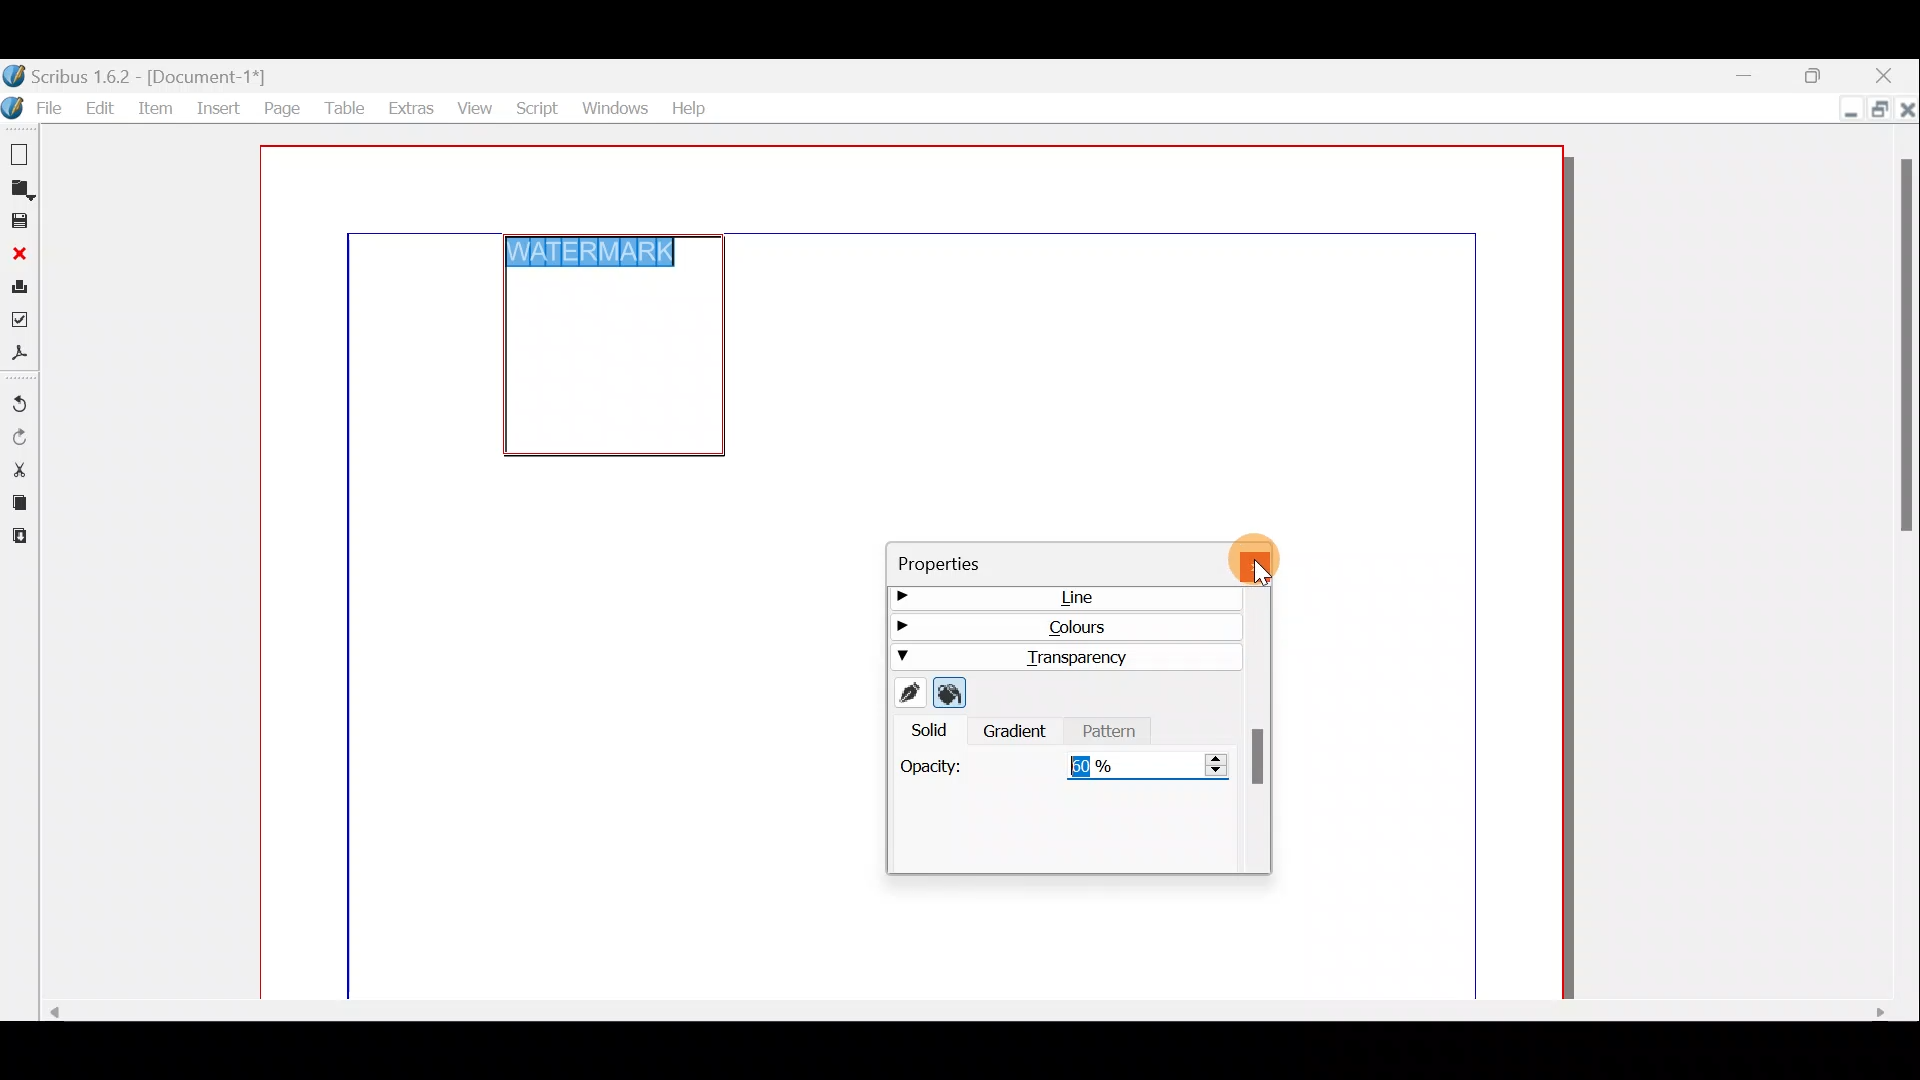 The width and height of the screenshot is (1920, 1080). I want to click on New, so click(17, 151).